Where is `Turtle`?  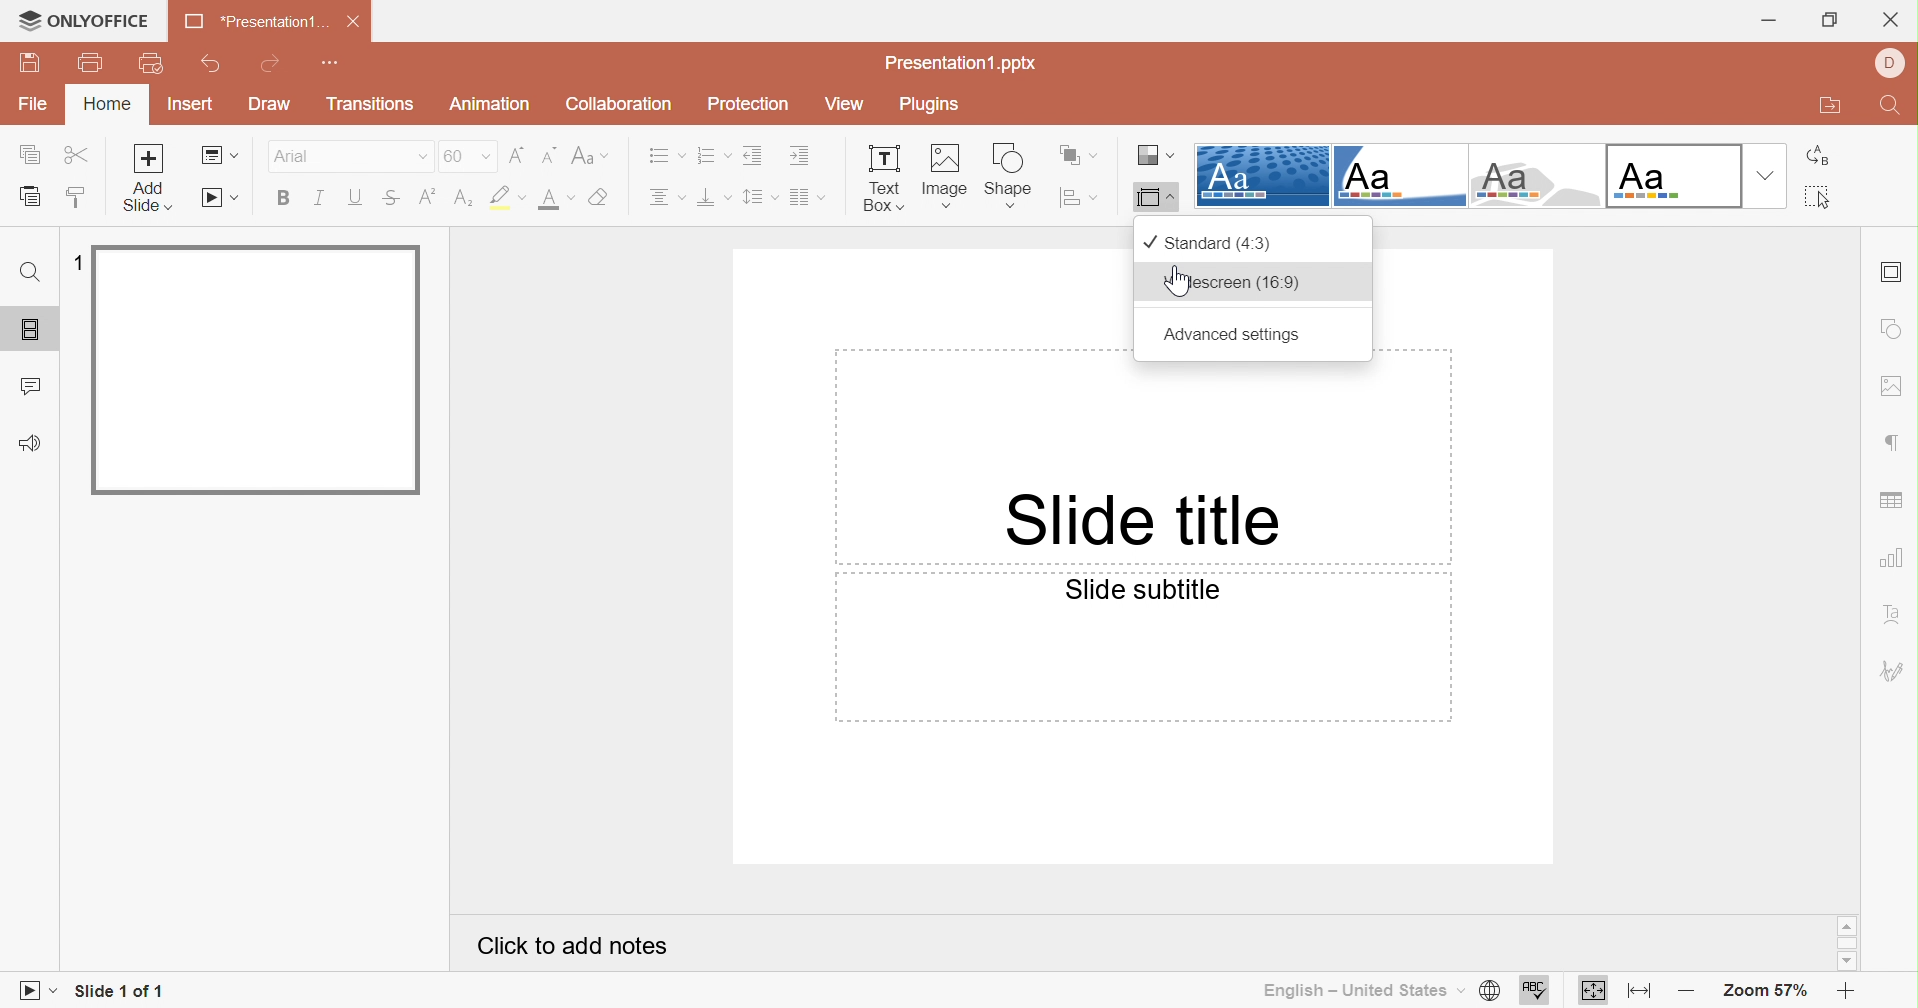
Turtle is located at coordinates (1531, 176).